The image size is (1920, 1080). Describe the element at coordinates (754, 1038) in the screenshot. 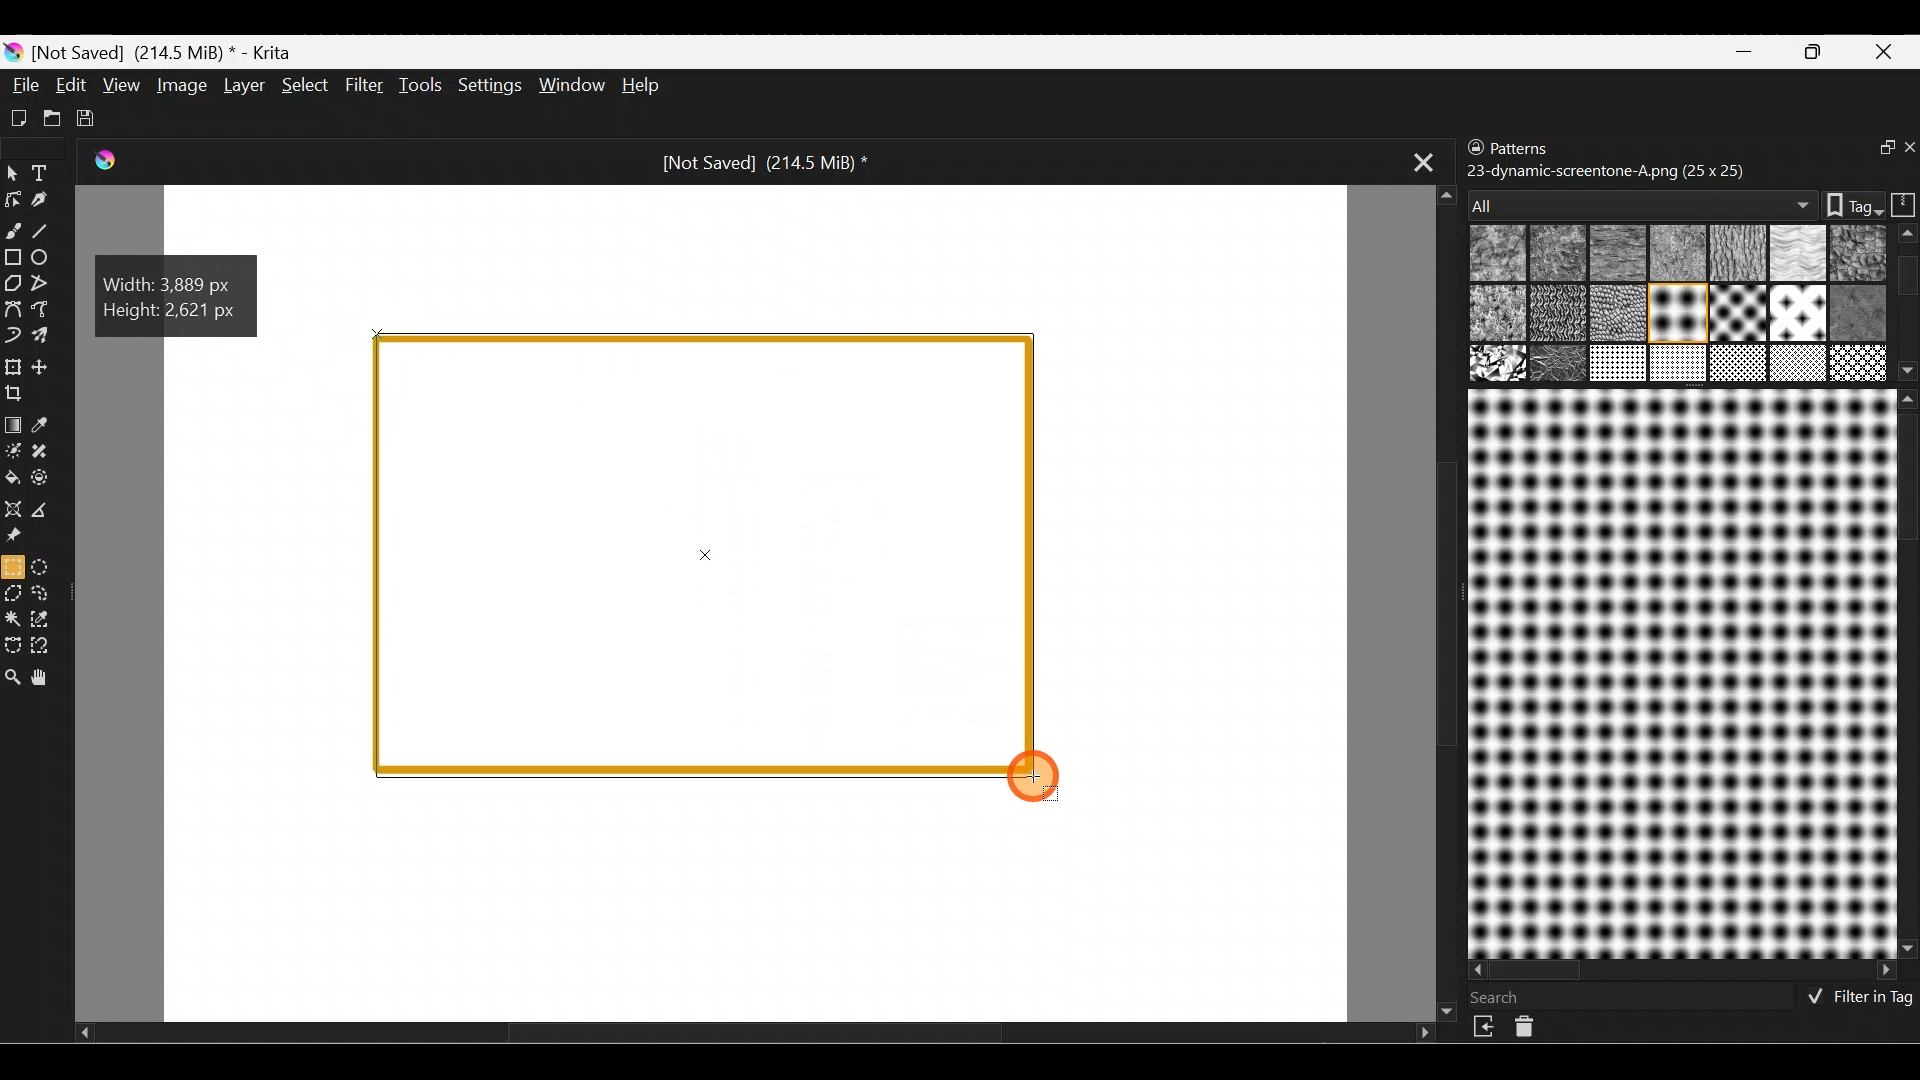

I see `Scroll tab` at that location.